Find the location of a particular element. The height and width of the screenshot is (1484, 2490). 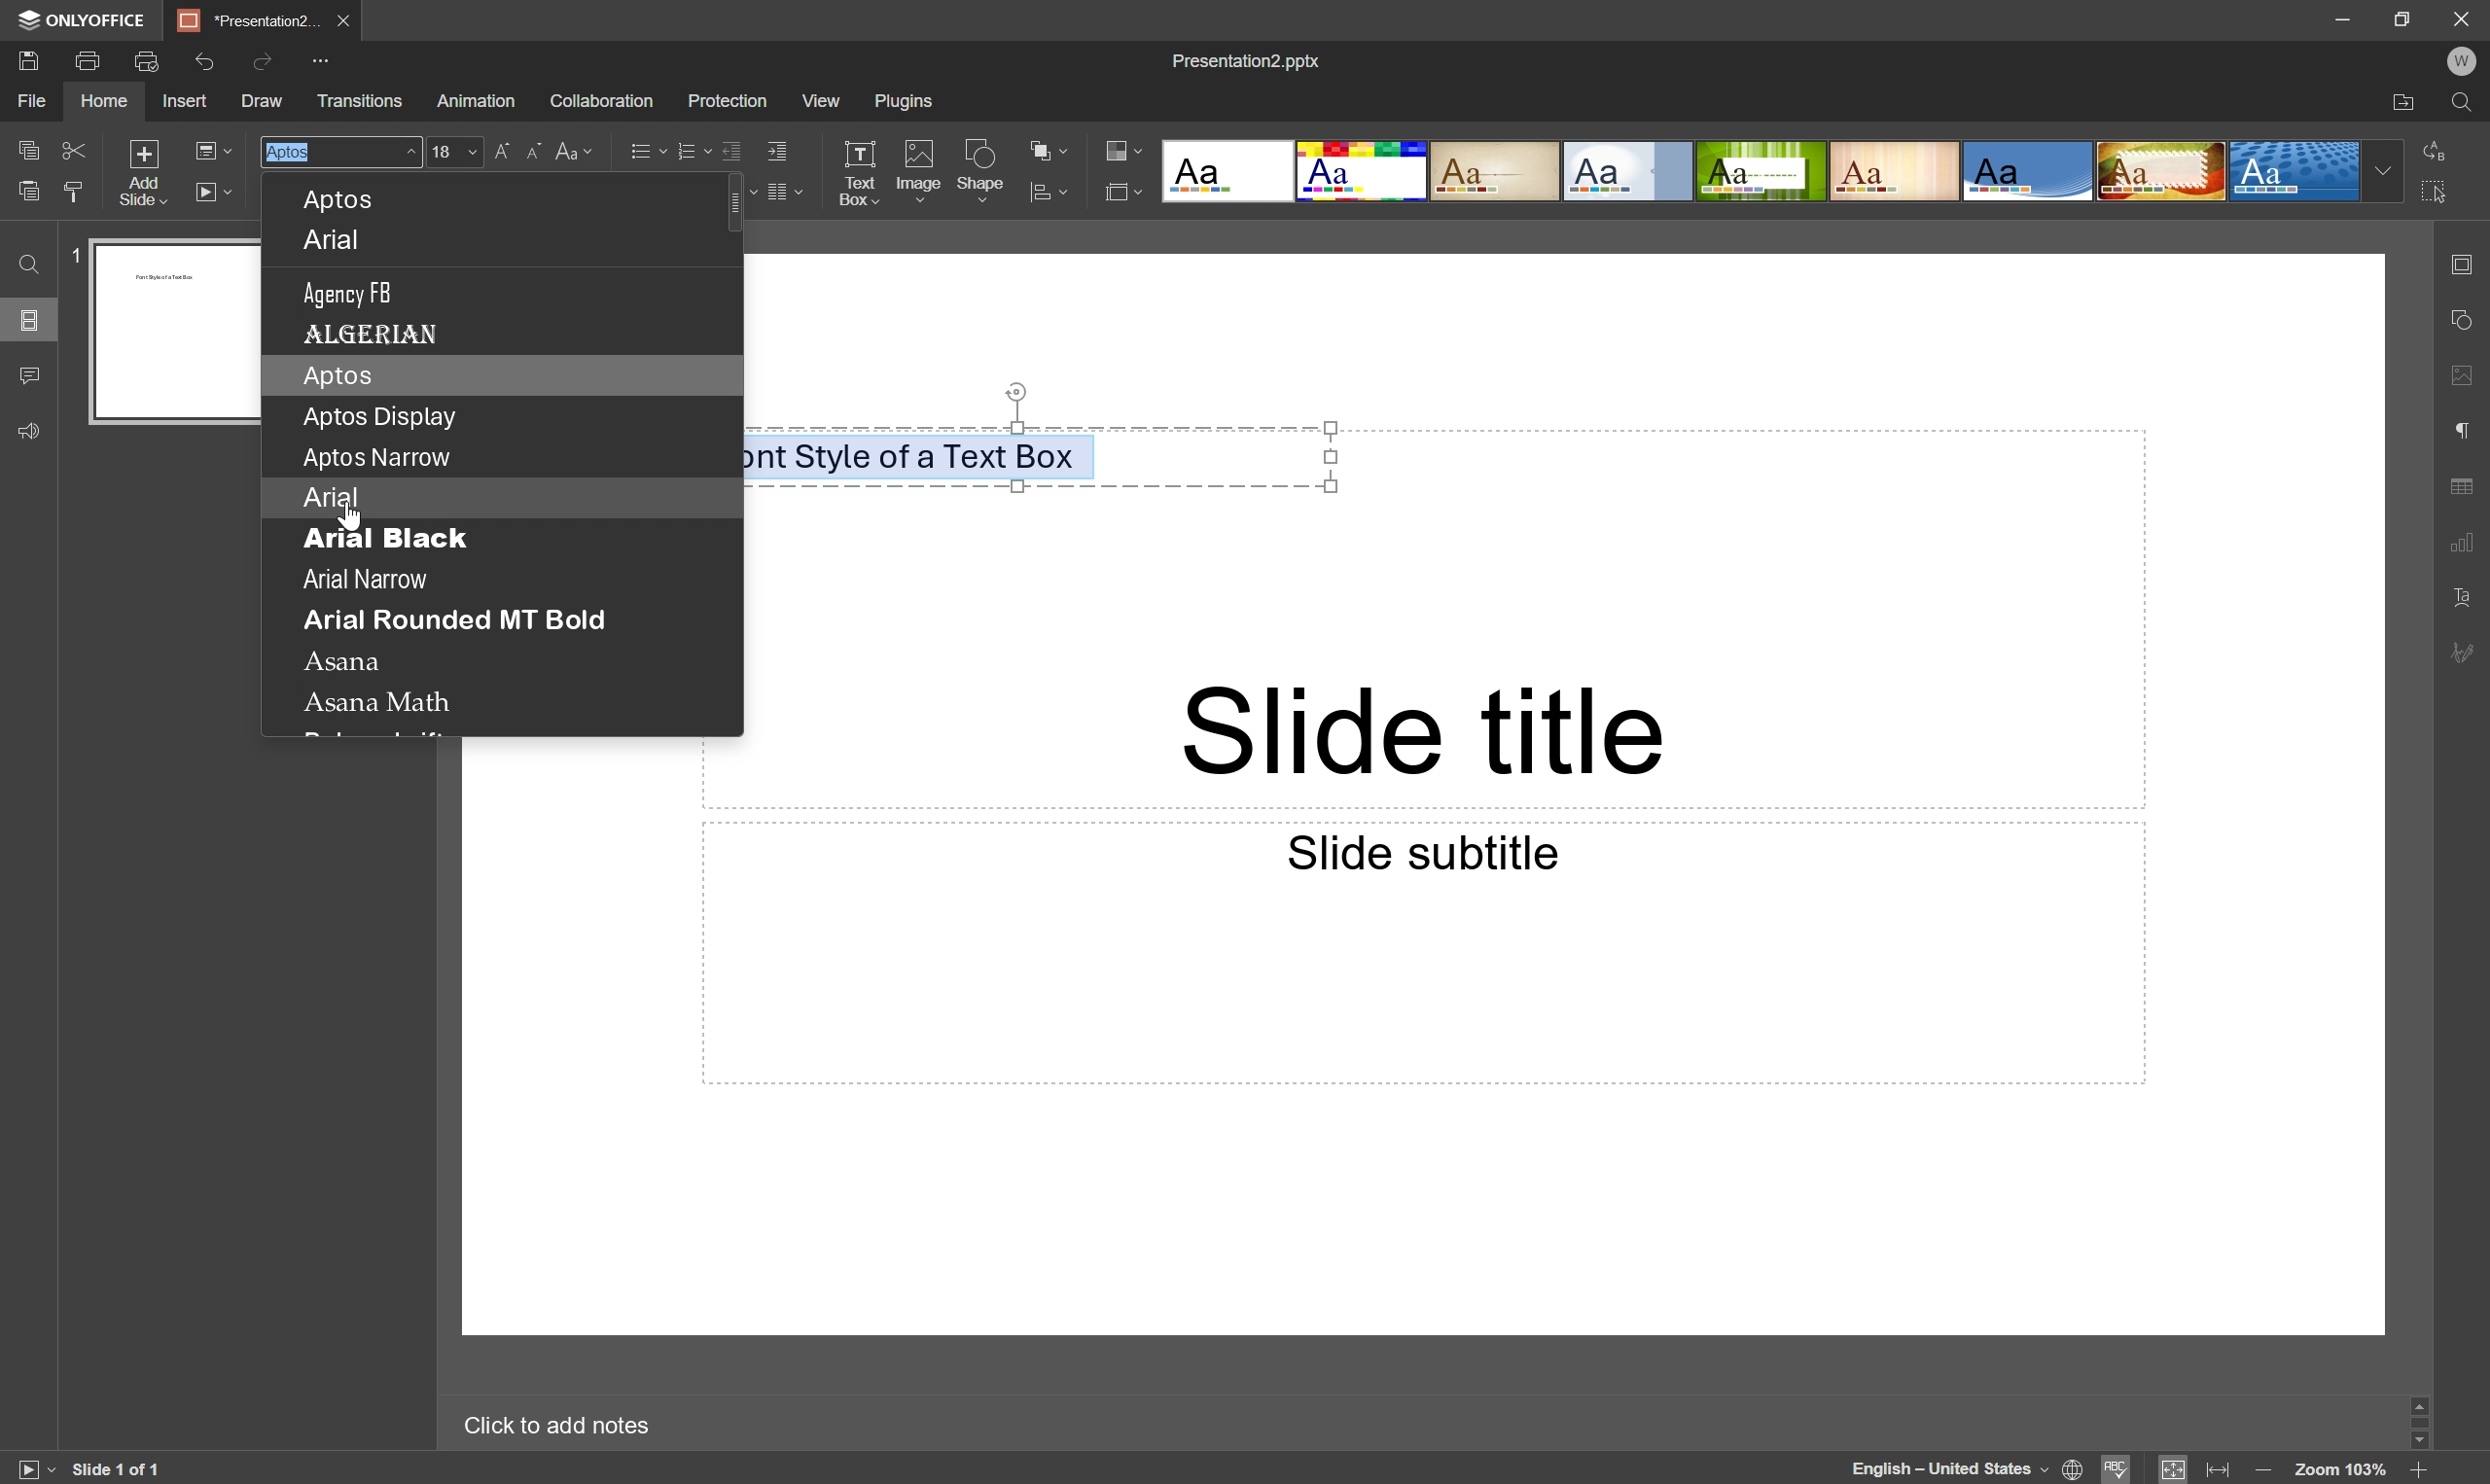

Zoom in is located at coordinates (2426, 1471).